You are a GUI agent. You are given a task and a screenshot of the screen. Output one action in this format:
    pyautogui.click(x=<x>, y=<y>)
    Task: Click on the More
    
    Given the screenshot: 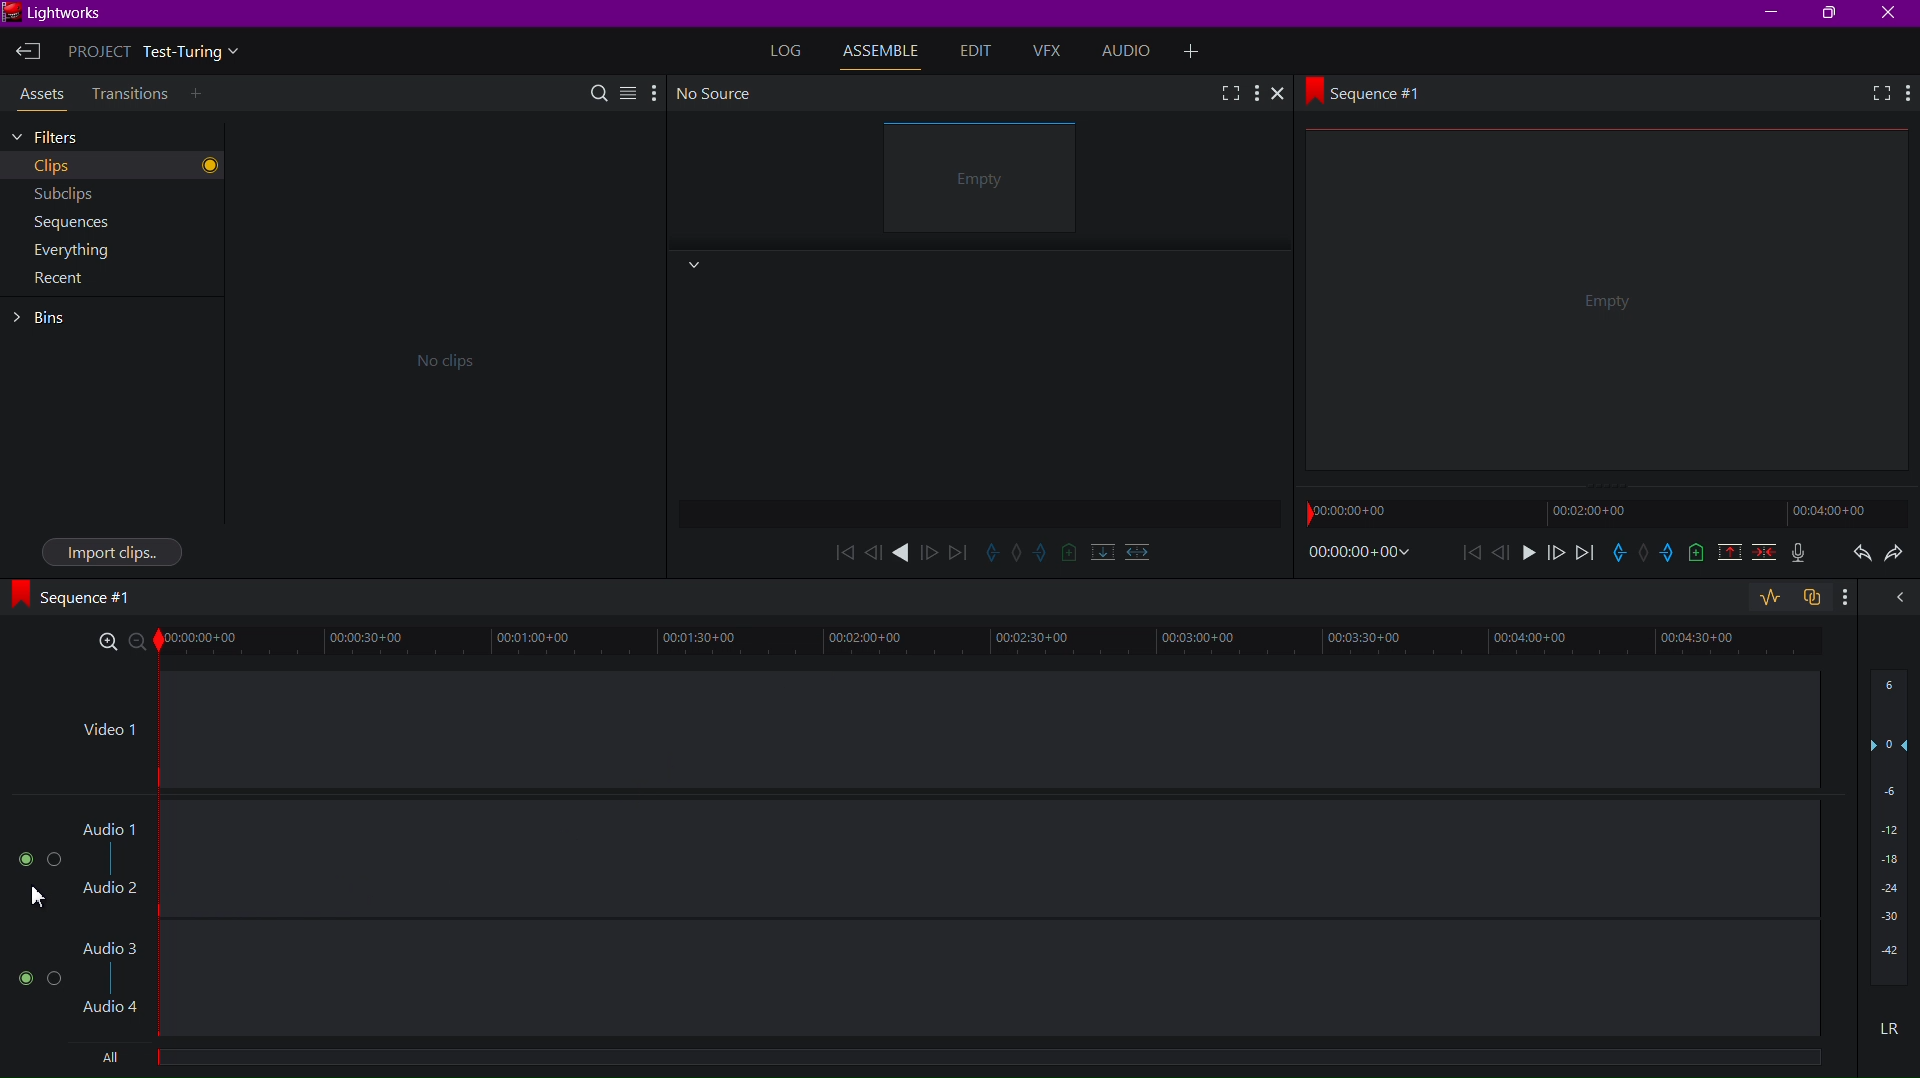 What is the action you would take?
    pyautogui.click(x=1258, y=93)
    